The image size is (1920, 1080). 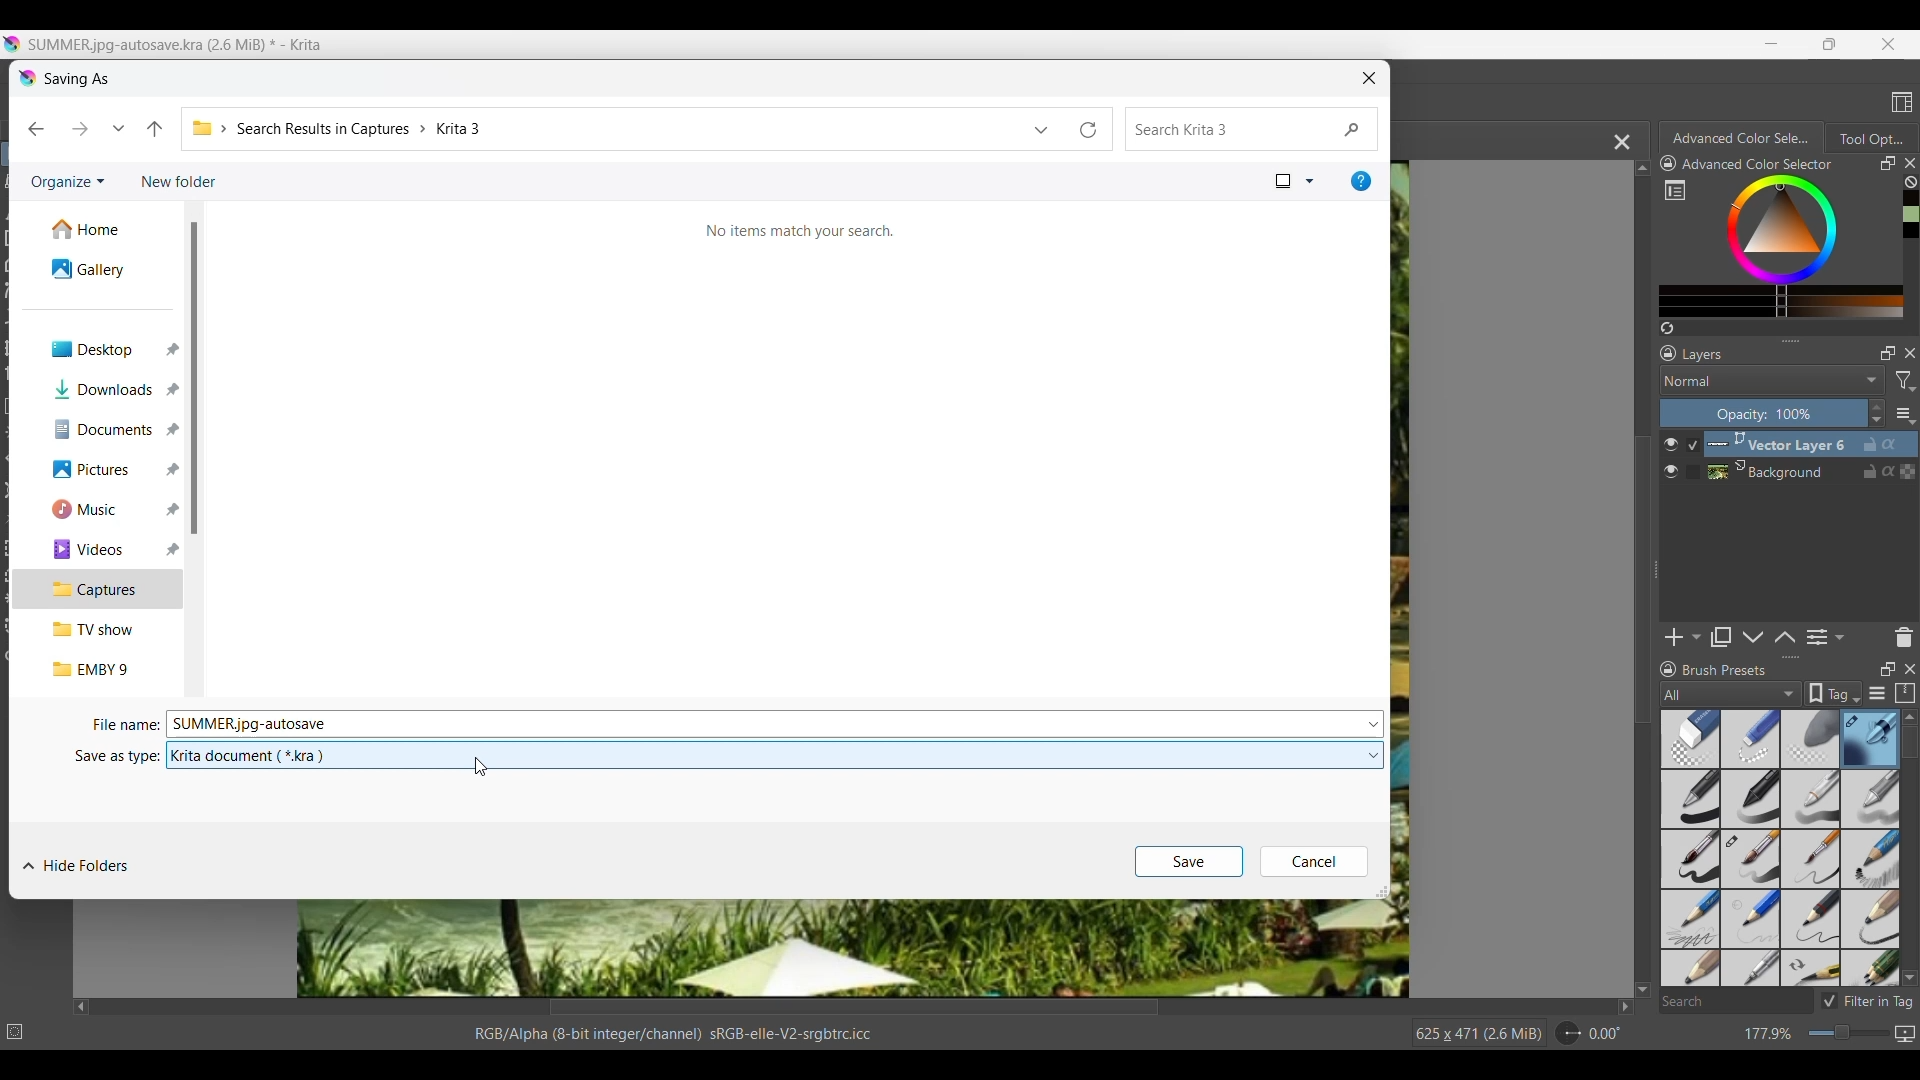 I want to click on Current zoom factor, so click(x=1769, y=1034).